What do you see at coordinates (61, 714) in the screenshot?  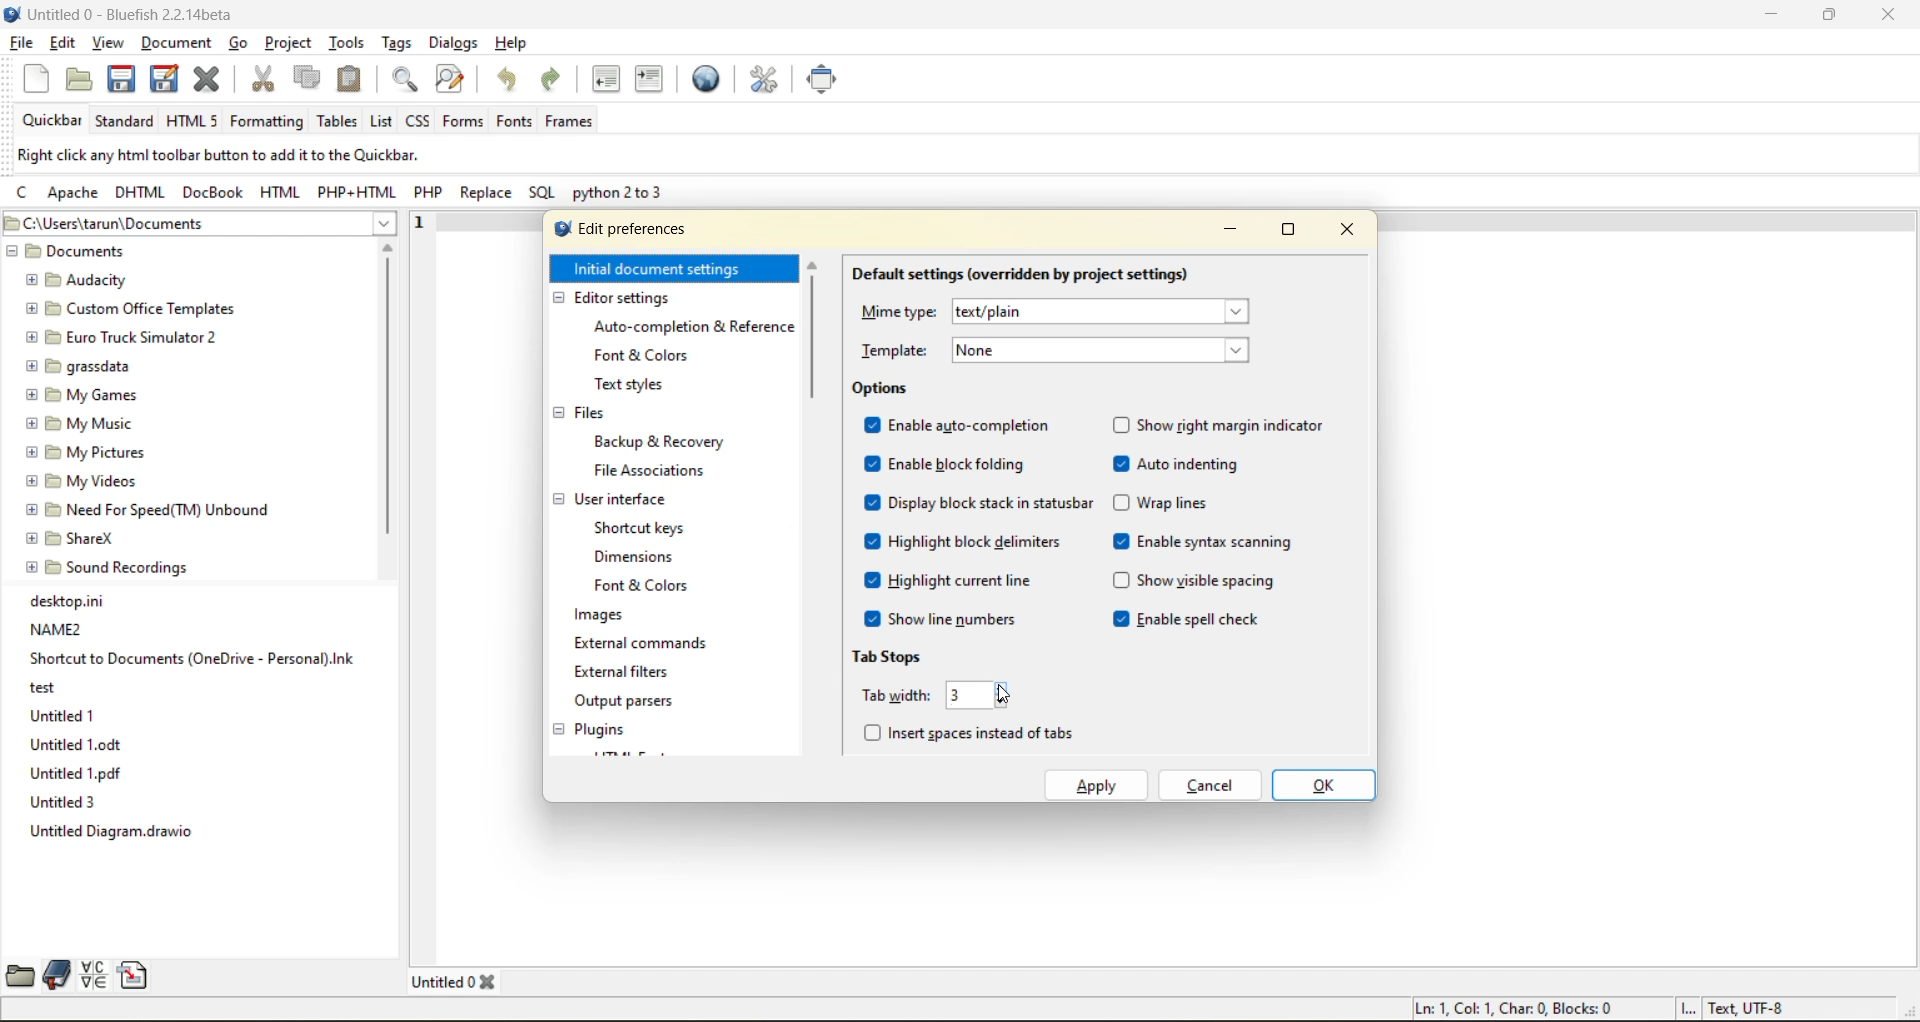 I see `Untitled 1` at bounding box center [61, 714].